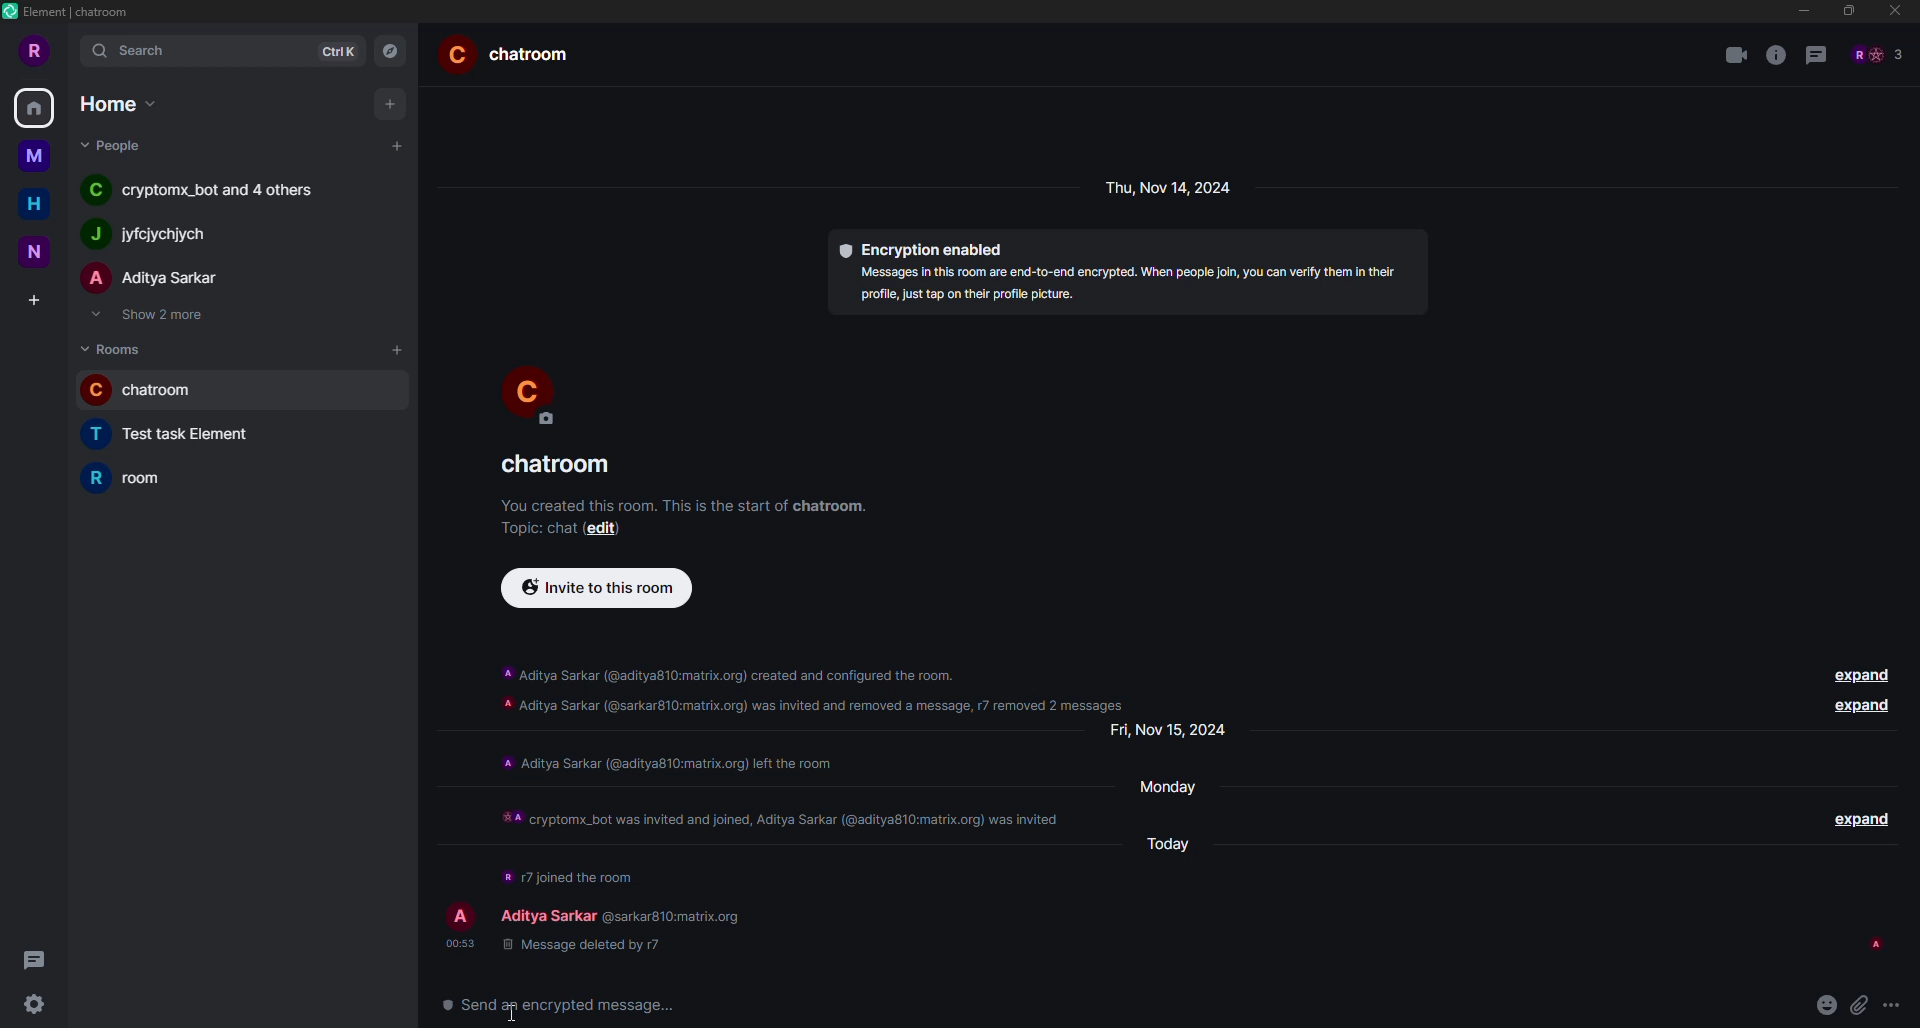 This screenshot has width=1920, height=1028. What do you see at coordinates (32, 152) in the screenshot?
I see `space` at bounding box center [32, 152].